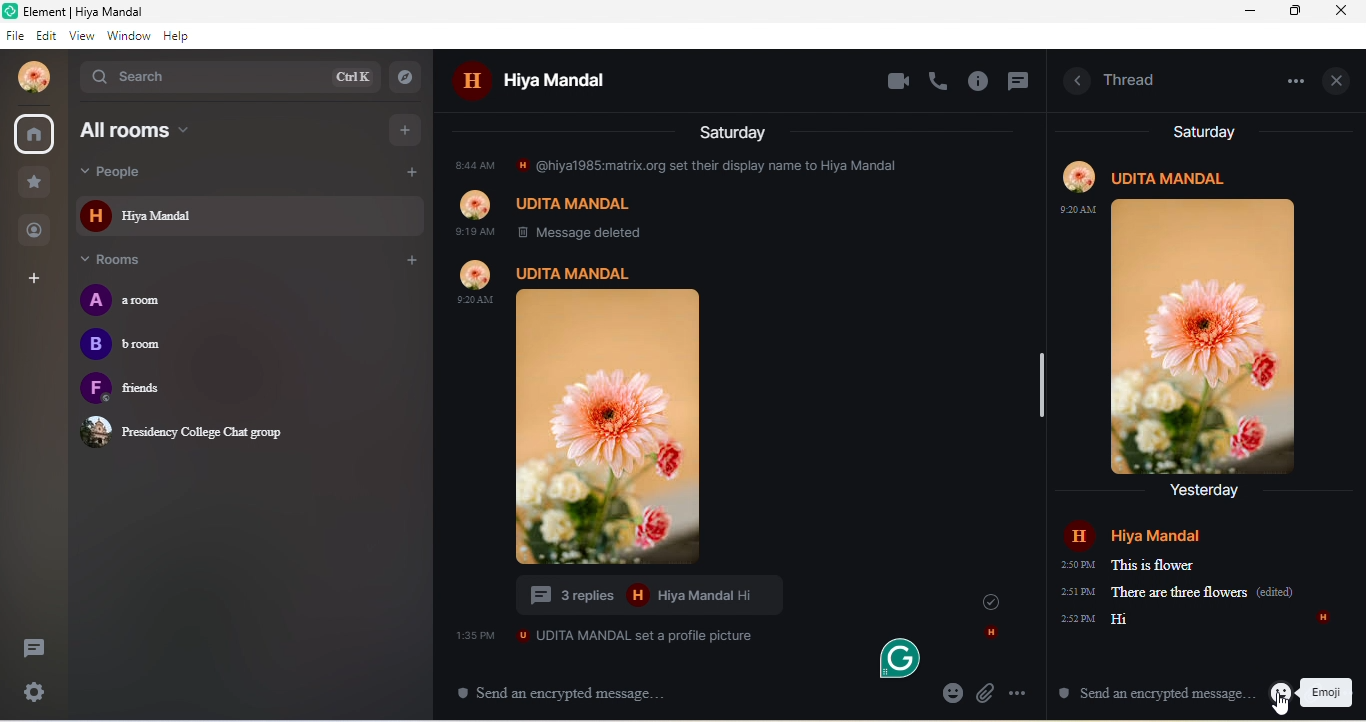  I want to click on messages, so click(1200, 592).